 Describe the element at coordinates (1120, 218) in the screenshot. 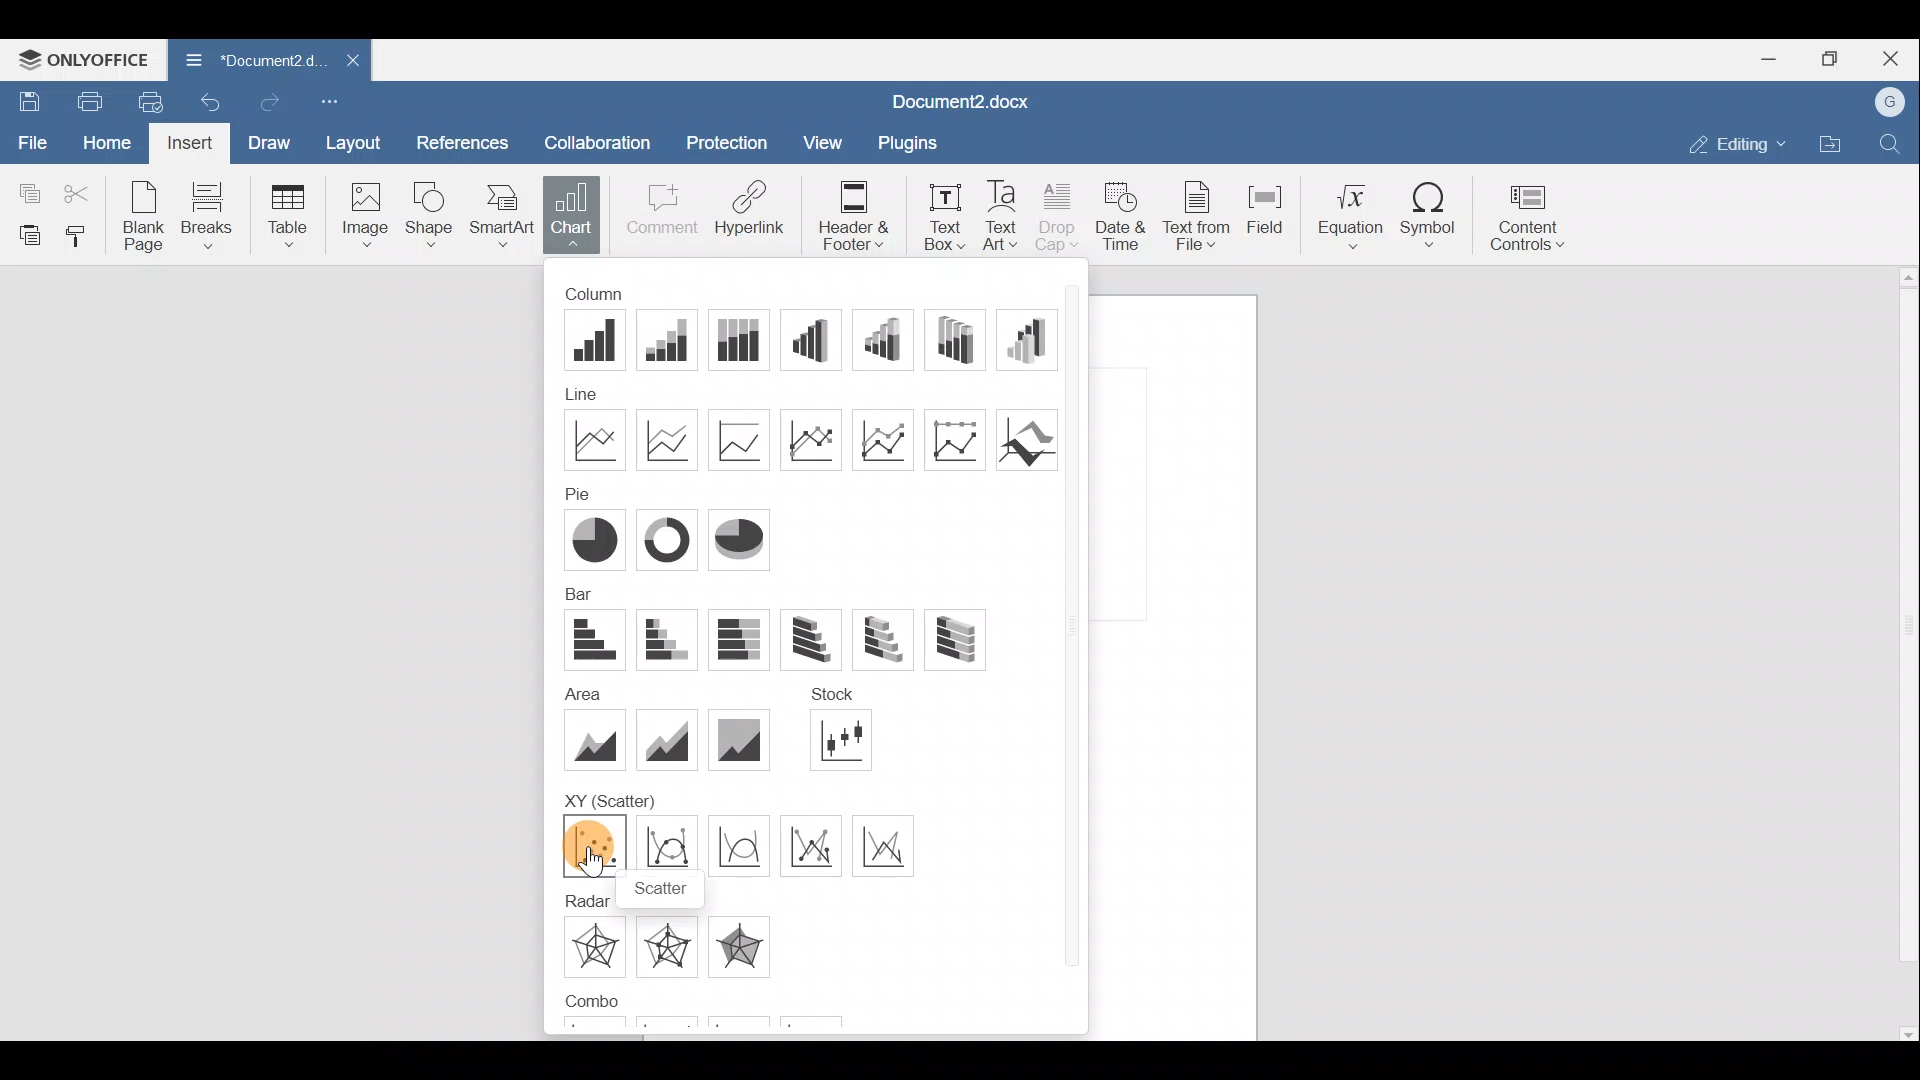

I see `Date & time` at that location.